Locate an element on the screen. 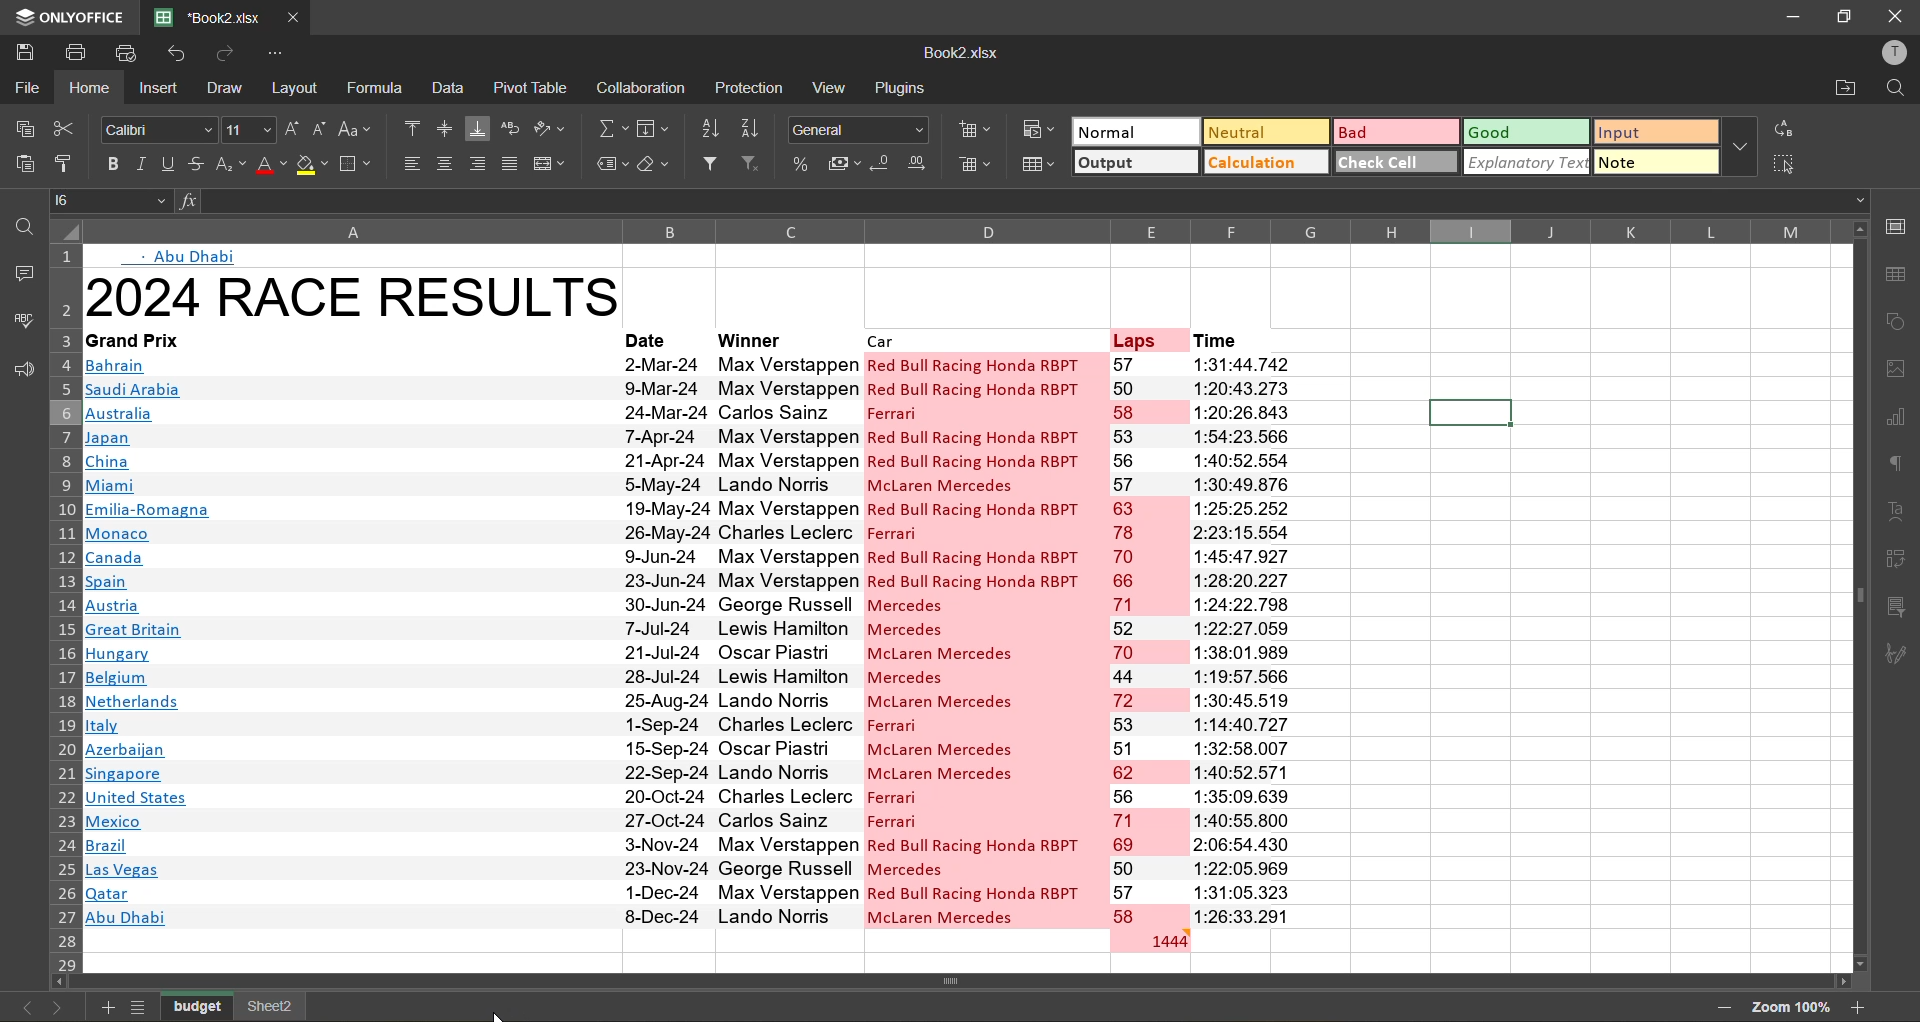 The image size is (1920, 1022). clear is located at coordinates (655, 166).